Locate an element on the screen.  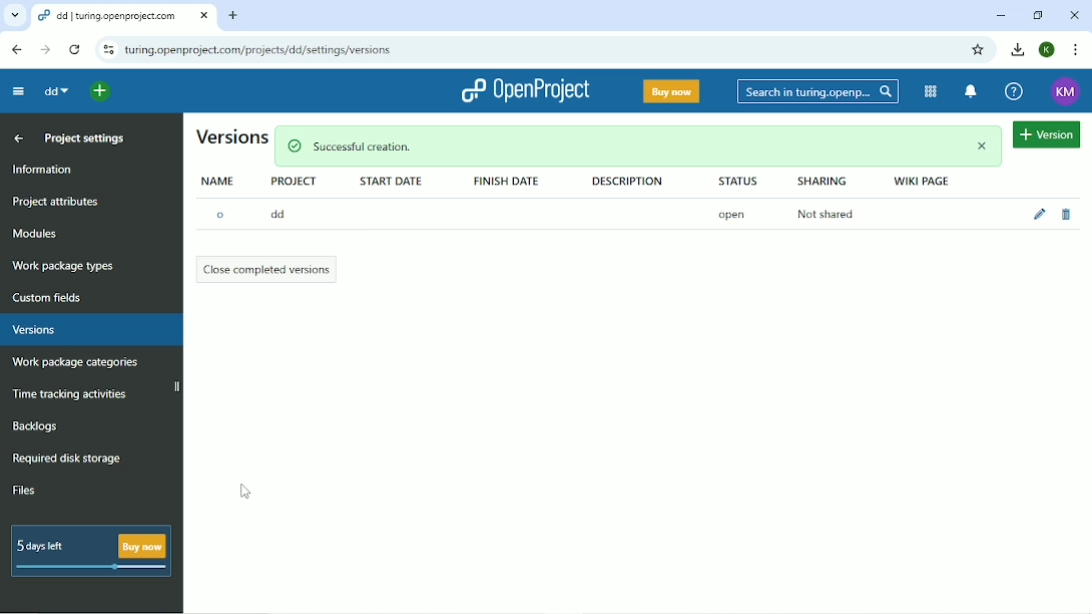
Custom fields is located at coordinates (53, 299).